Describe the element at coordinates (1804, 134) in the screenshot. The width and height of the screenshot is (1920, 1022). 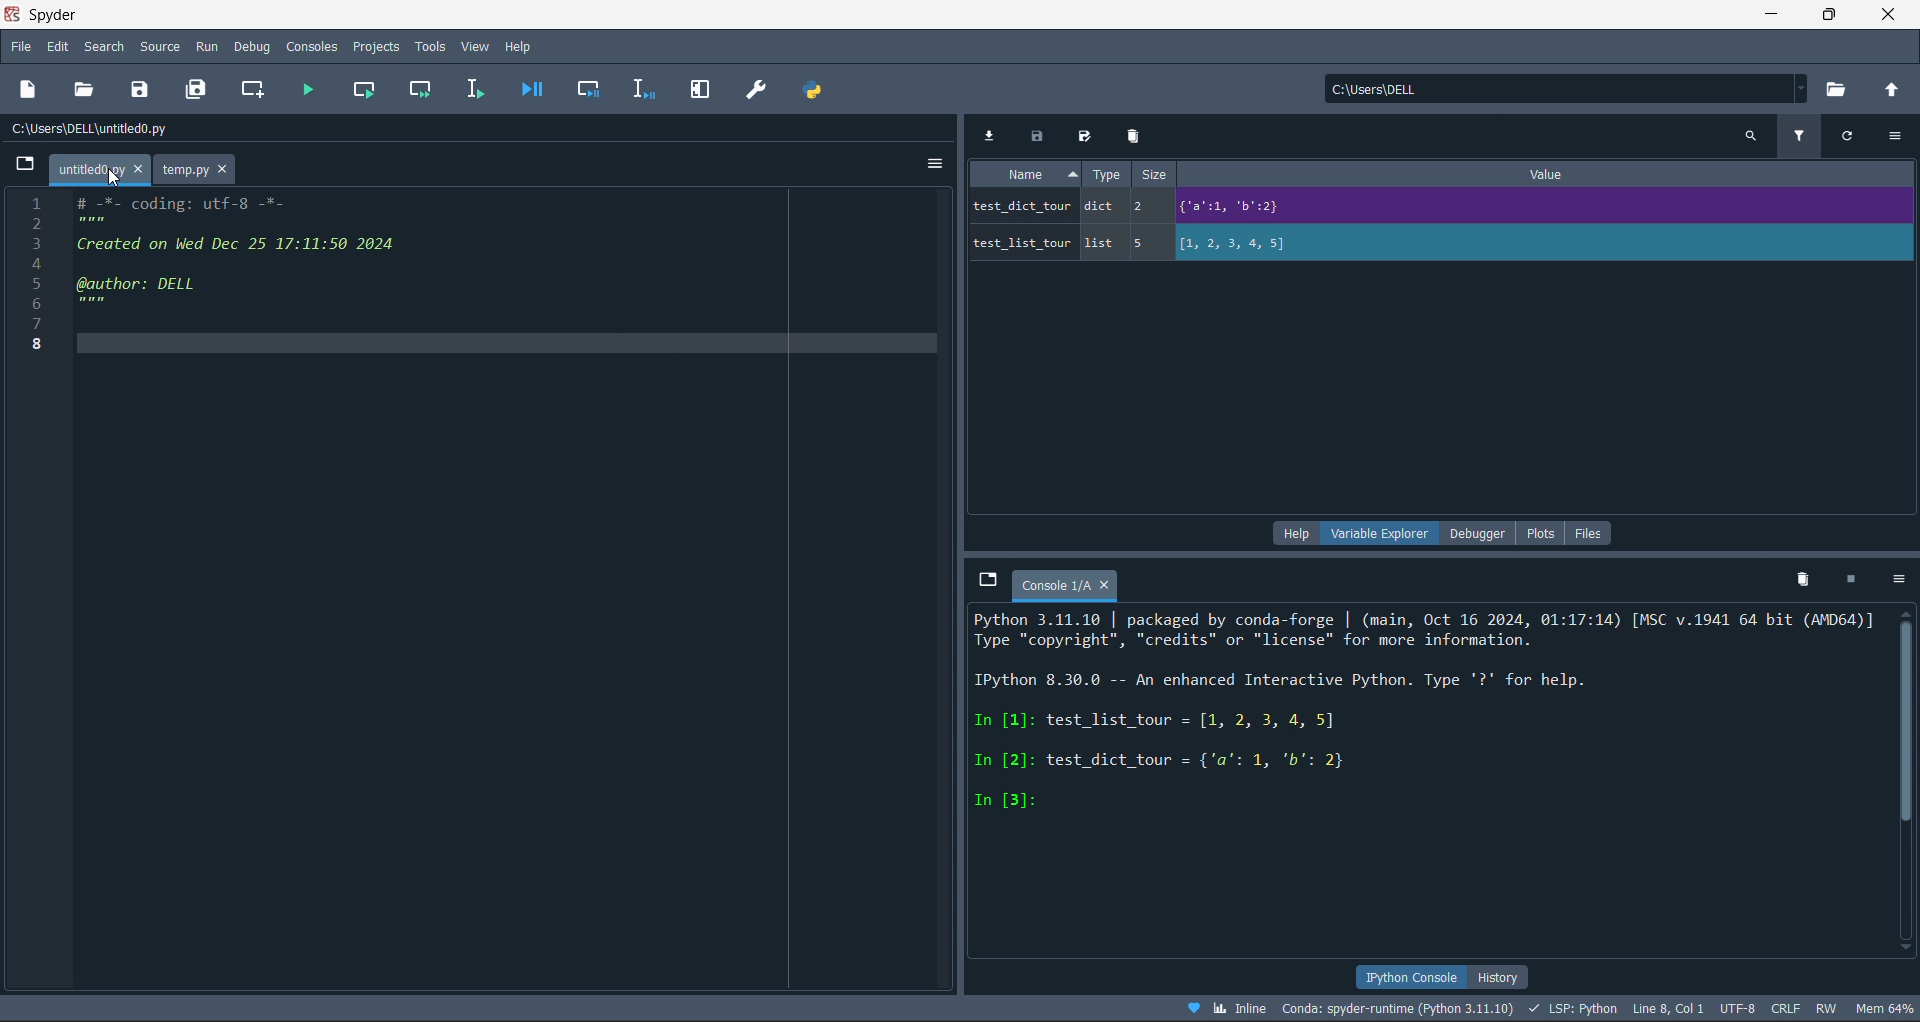
I see `filter ` at that location.